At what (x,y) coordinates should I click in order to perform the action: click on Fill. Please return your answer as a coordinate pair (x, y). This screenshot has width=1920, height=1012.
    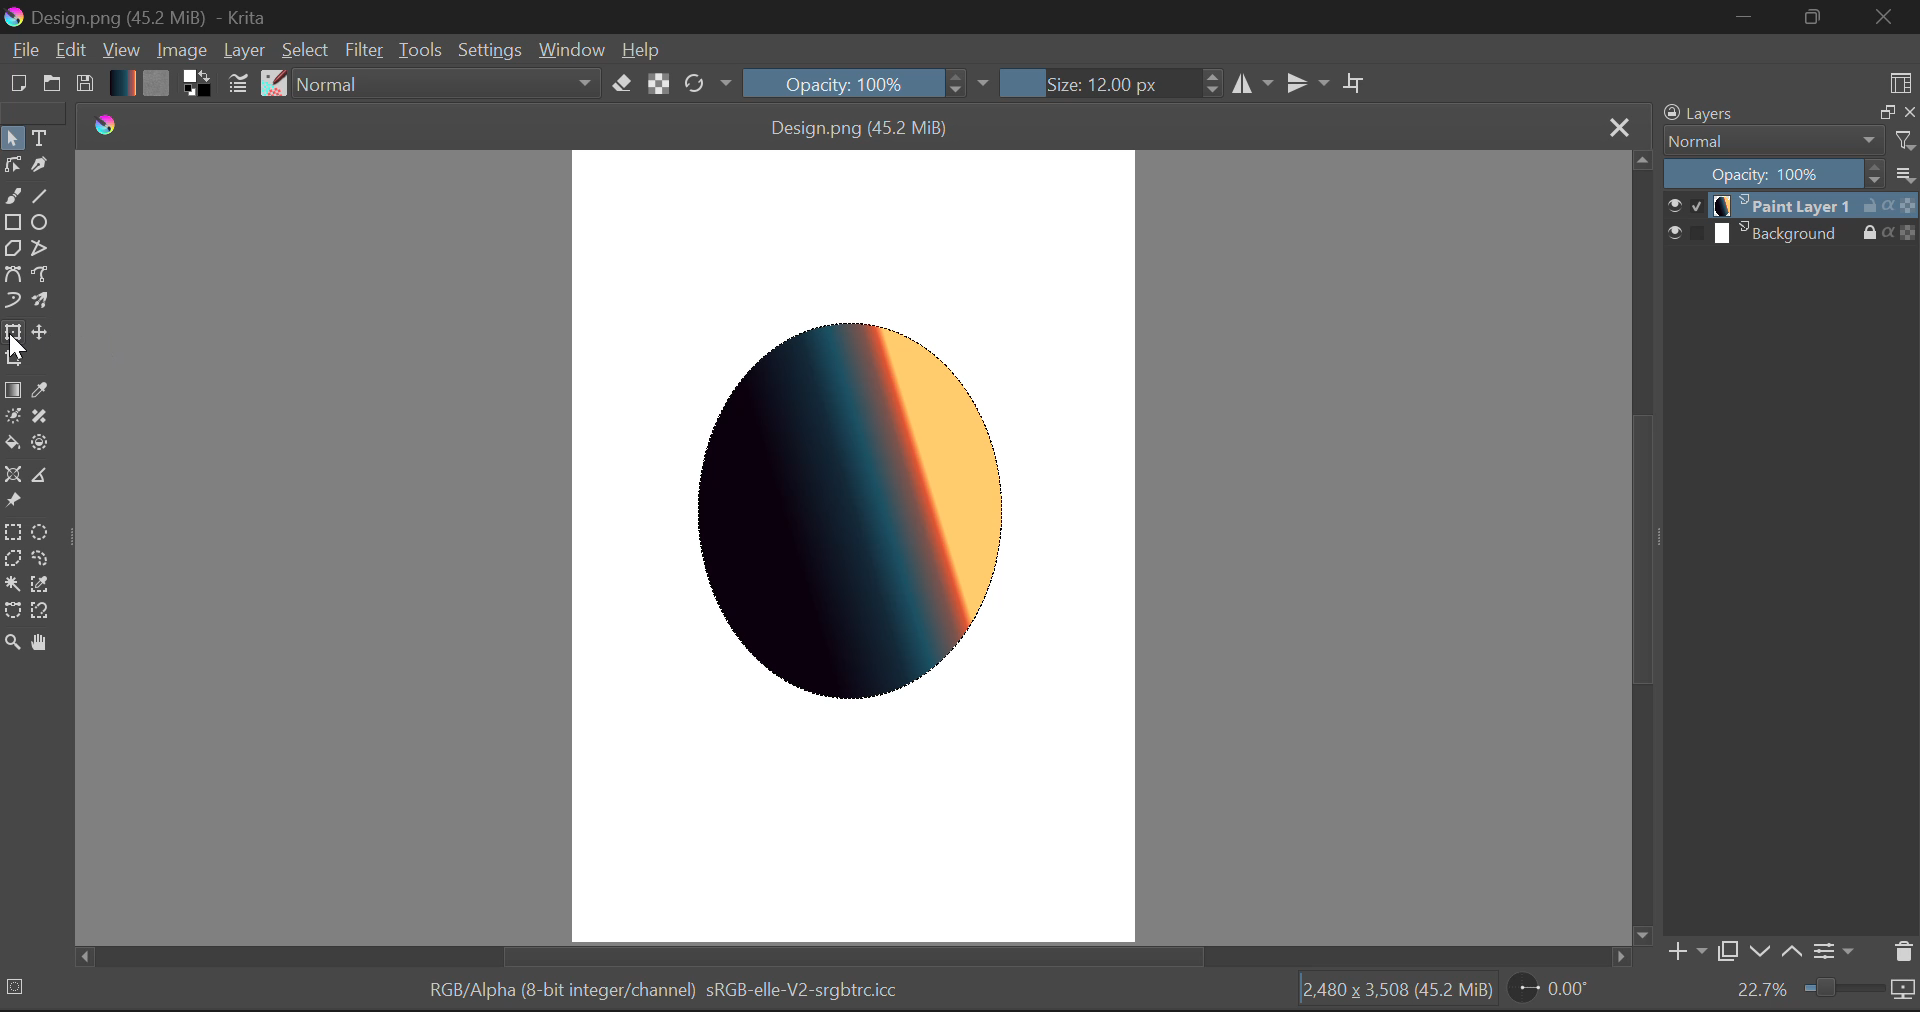
    Looking at the image, I should click on (13, 442).